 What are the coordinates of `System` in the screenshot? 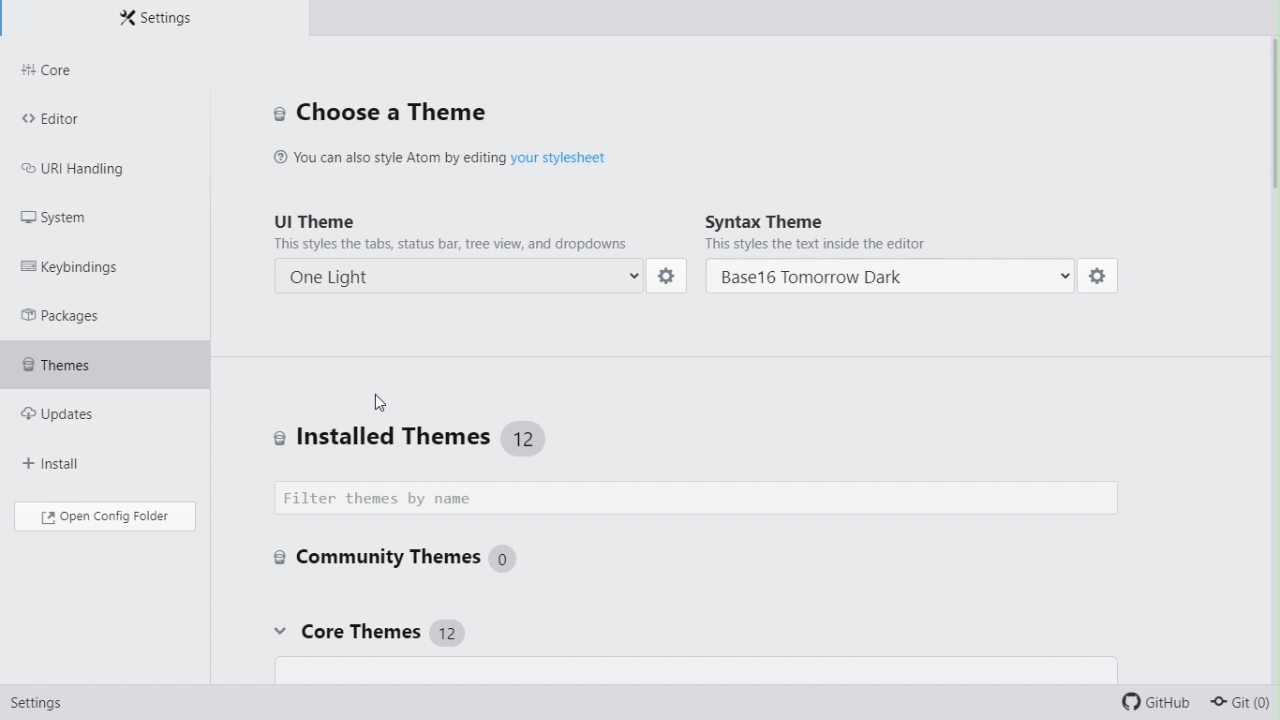 It's located at (79, 219).